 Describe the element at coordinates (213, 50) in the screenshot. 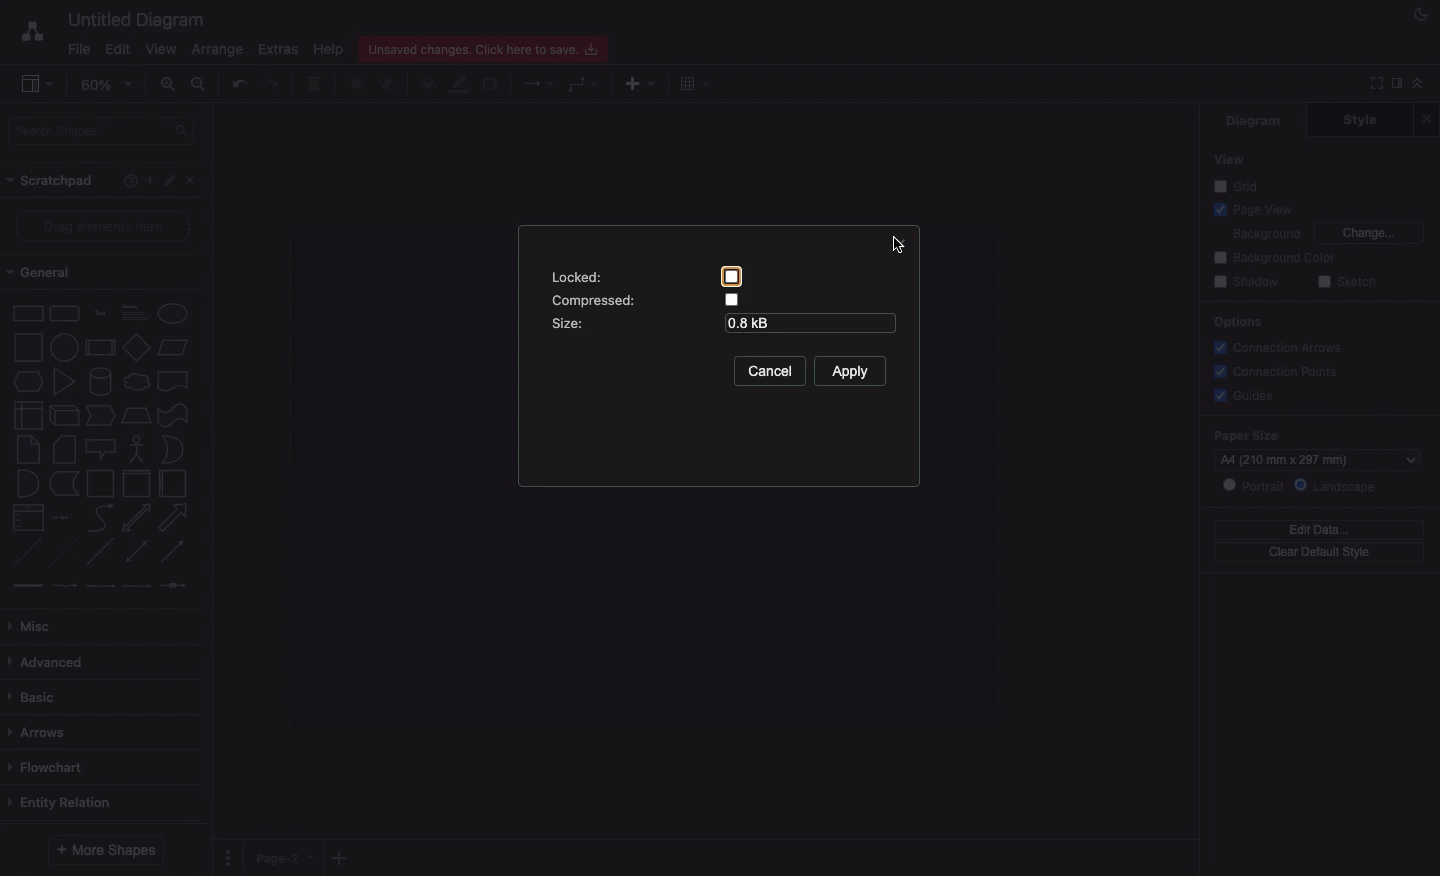

I see `Arrange` at that location.